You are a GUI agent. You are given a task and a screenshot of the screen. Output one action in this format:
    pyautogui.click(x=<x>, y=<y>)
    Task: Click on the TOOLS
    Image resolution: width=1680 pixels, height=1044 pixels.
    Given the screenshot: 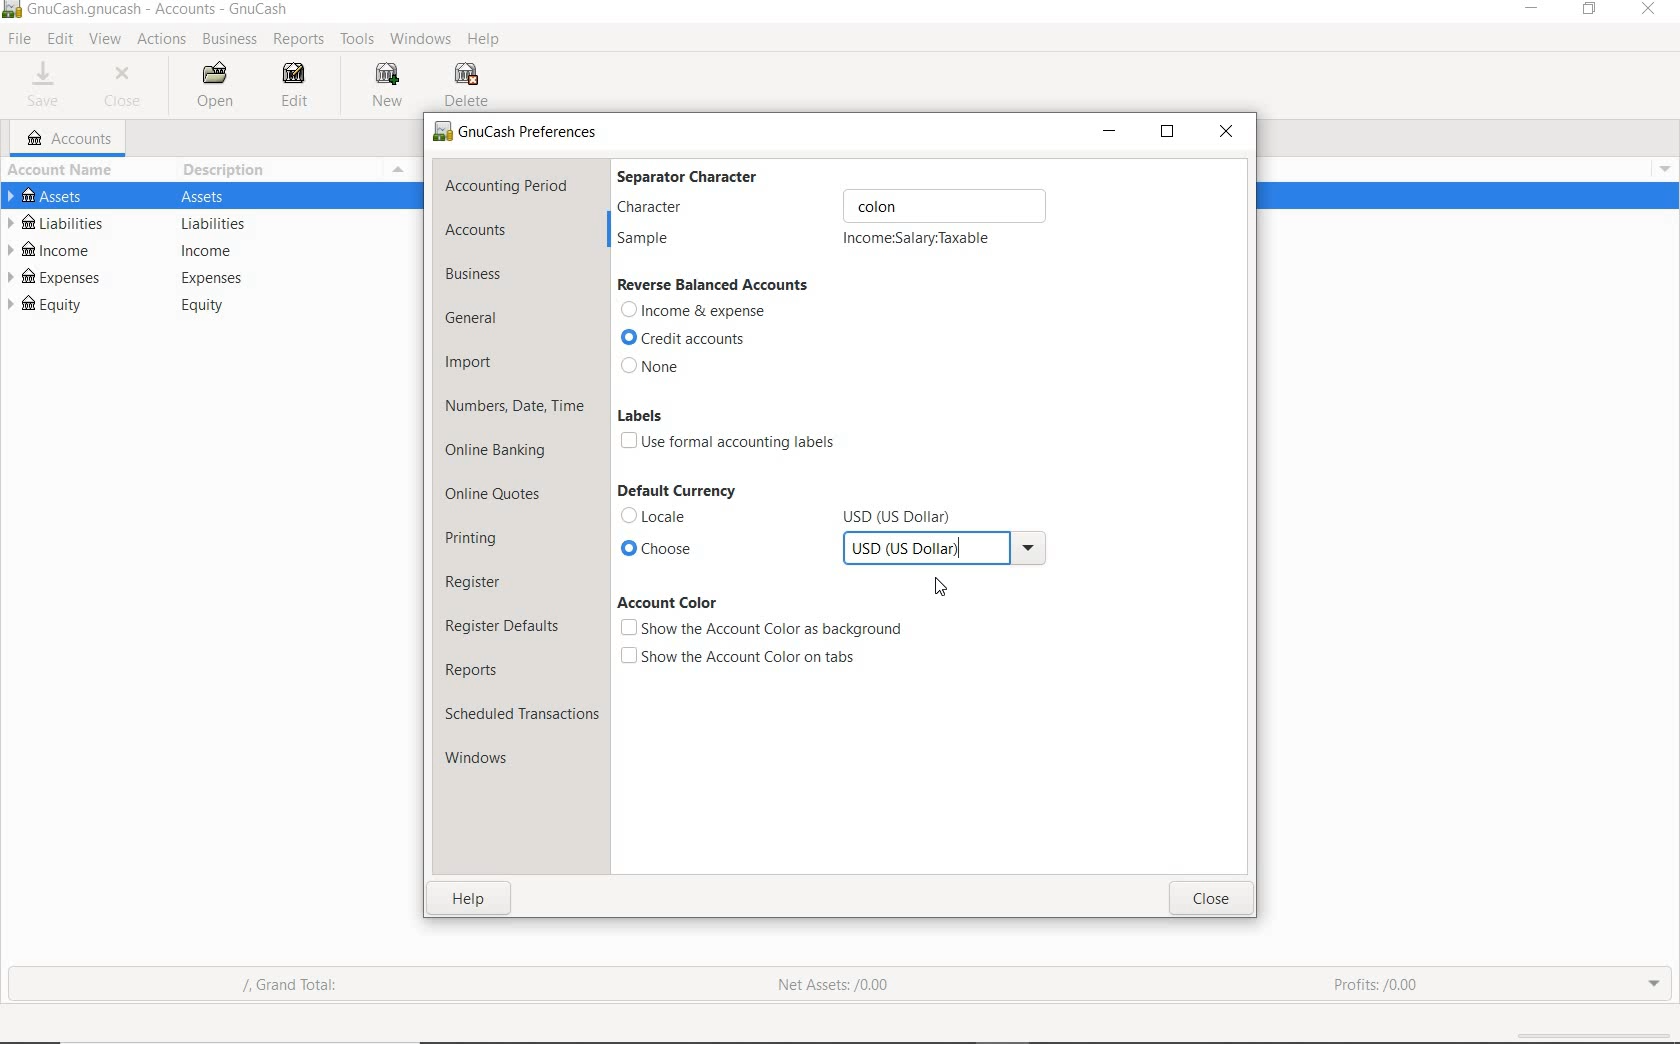 What is the action you would take?
    pyautogui.click(x=355, y=40)
    